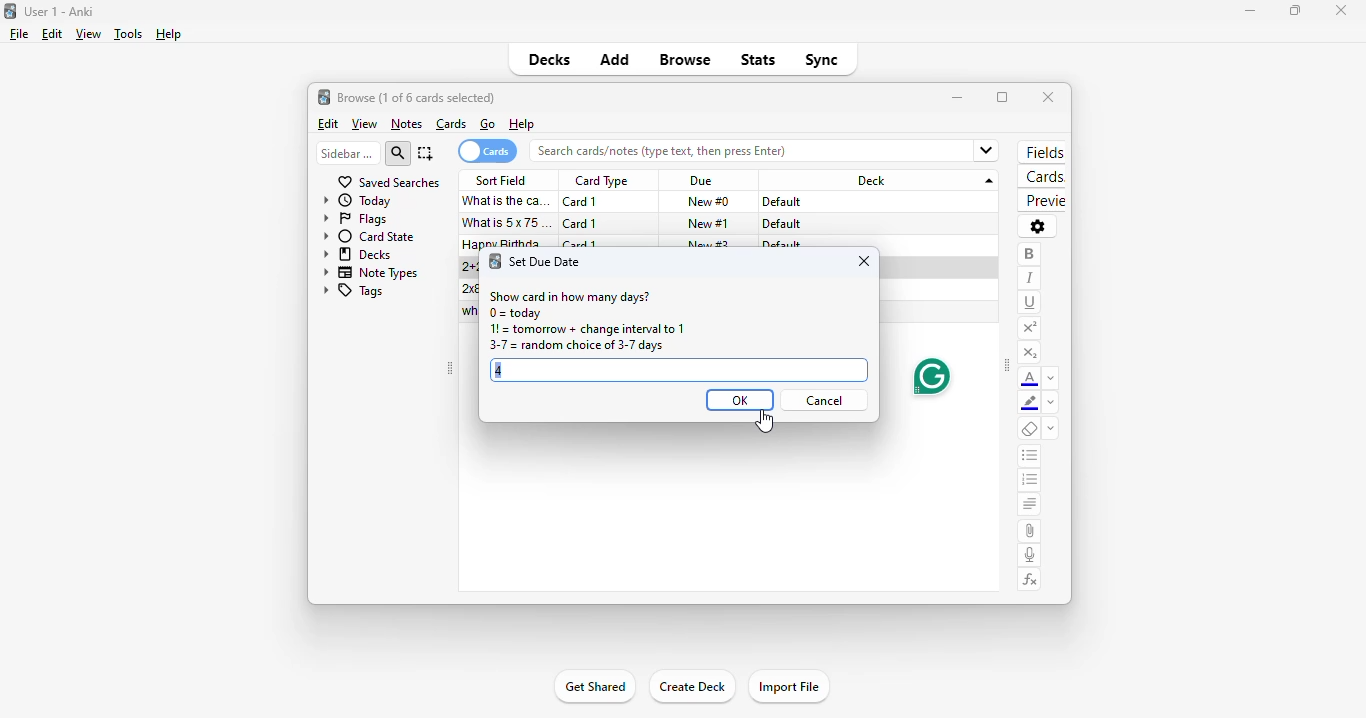 Image resolution: width=1366 pixels, height=718 pixels. I want to click on remove formatting, so click(1030, 430).